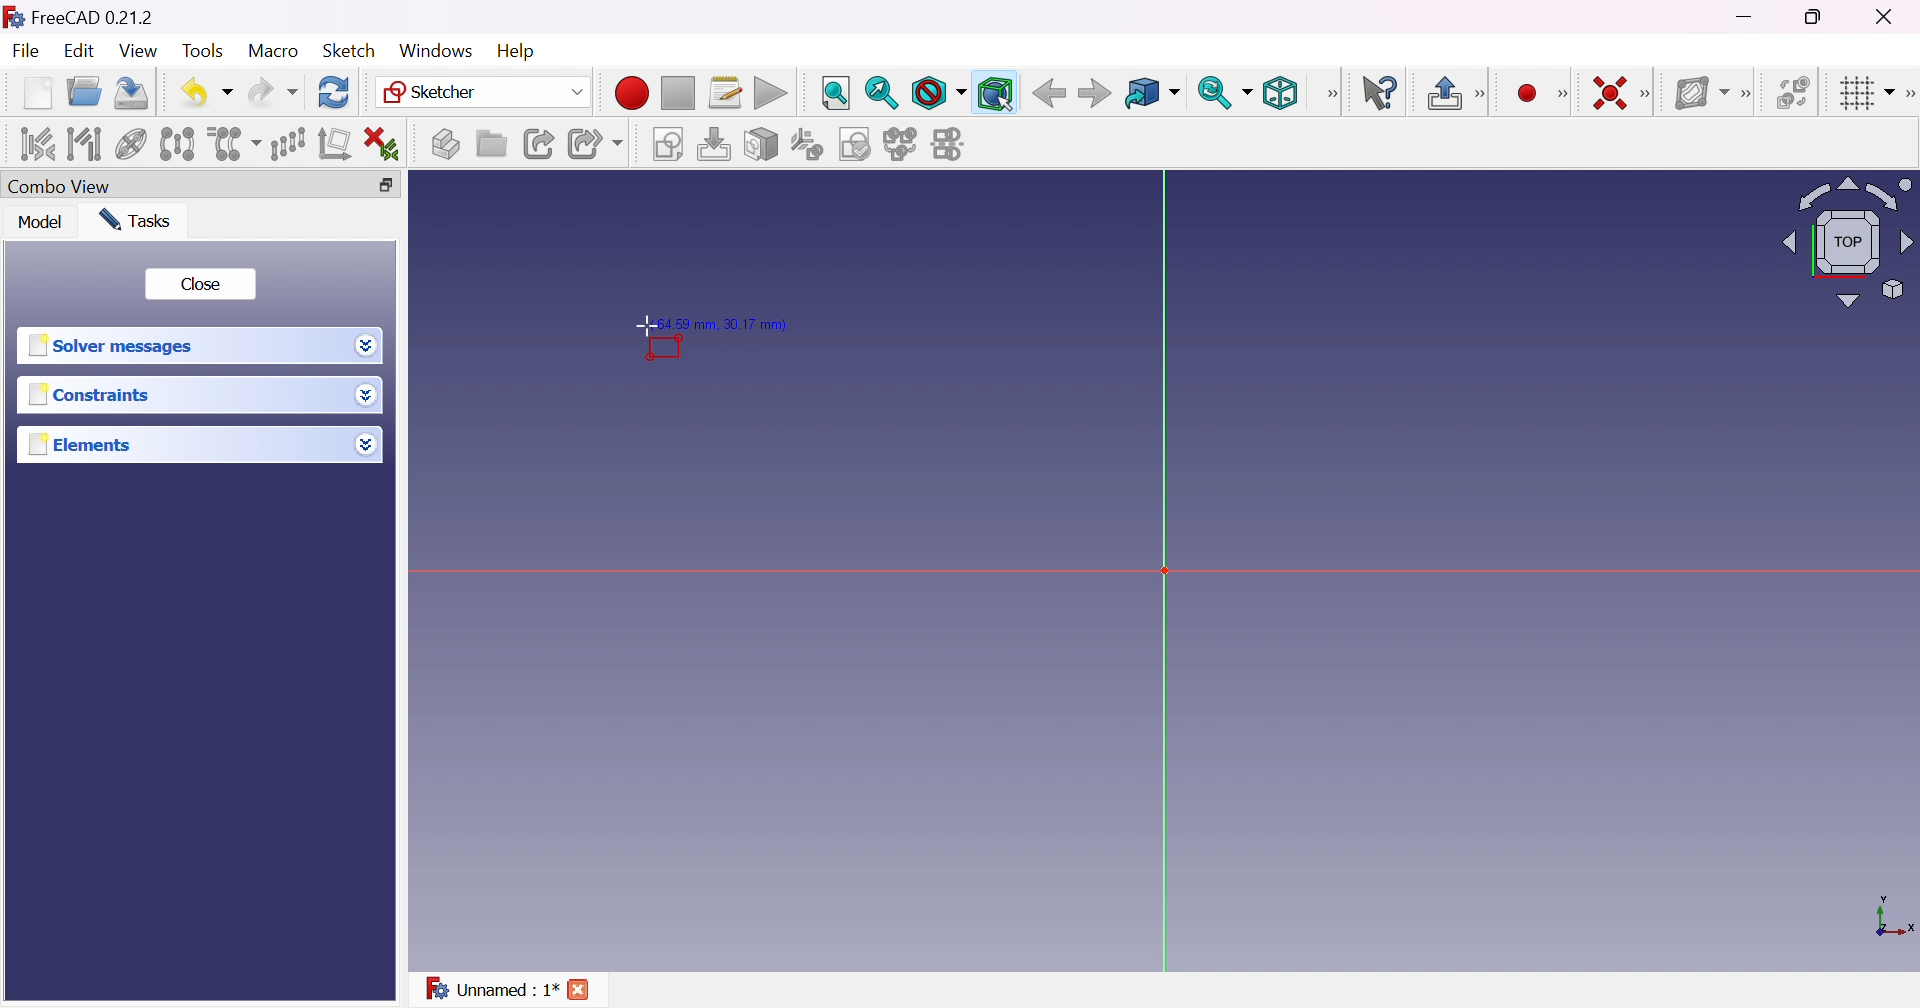  I want to click on Toggle grid, so click(1862, 94).